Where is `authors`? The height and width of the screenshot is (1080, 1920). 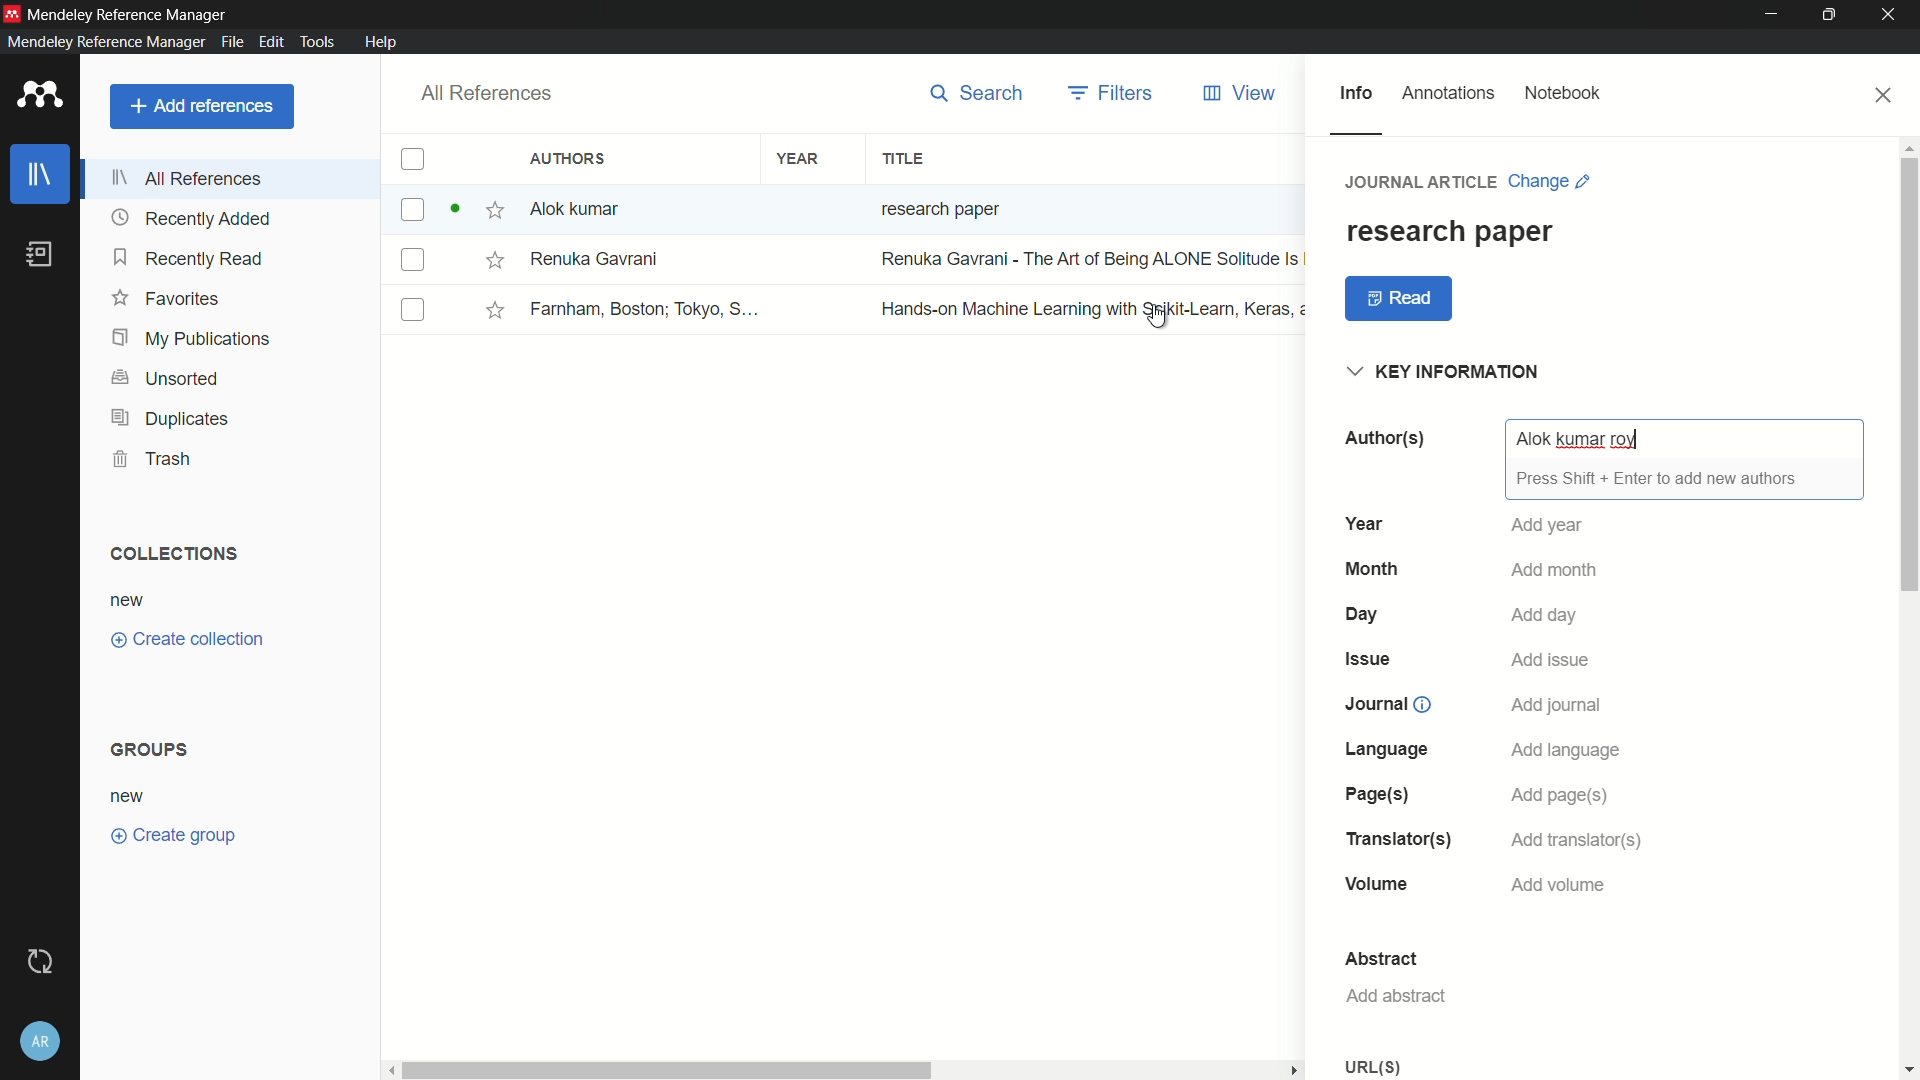 authors is located at coordinates (1383, 438).